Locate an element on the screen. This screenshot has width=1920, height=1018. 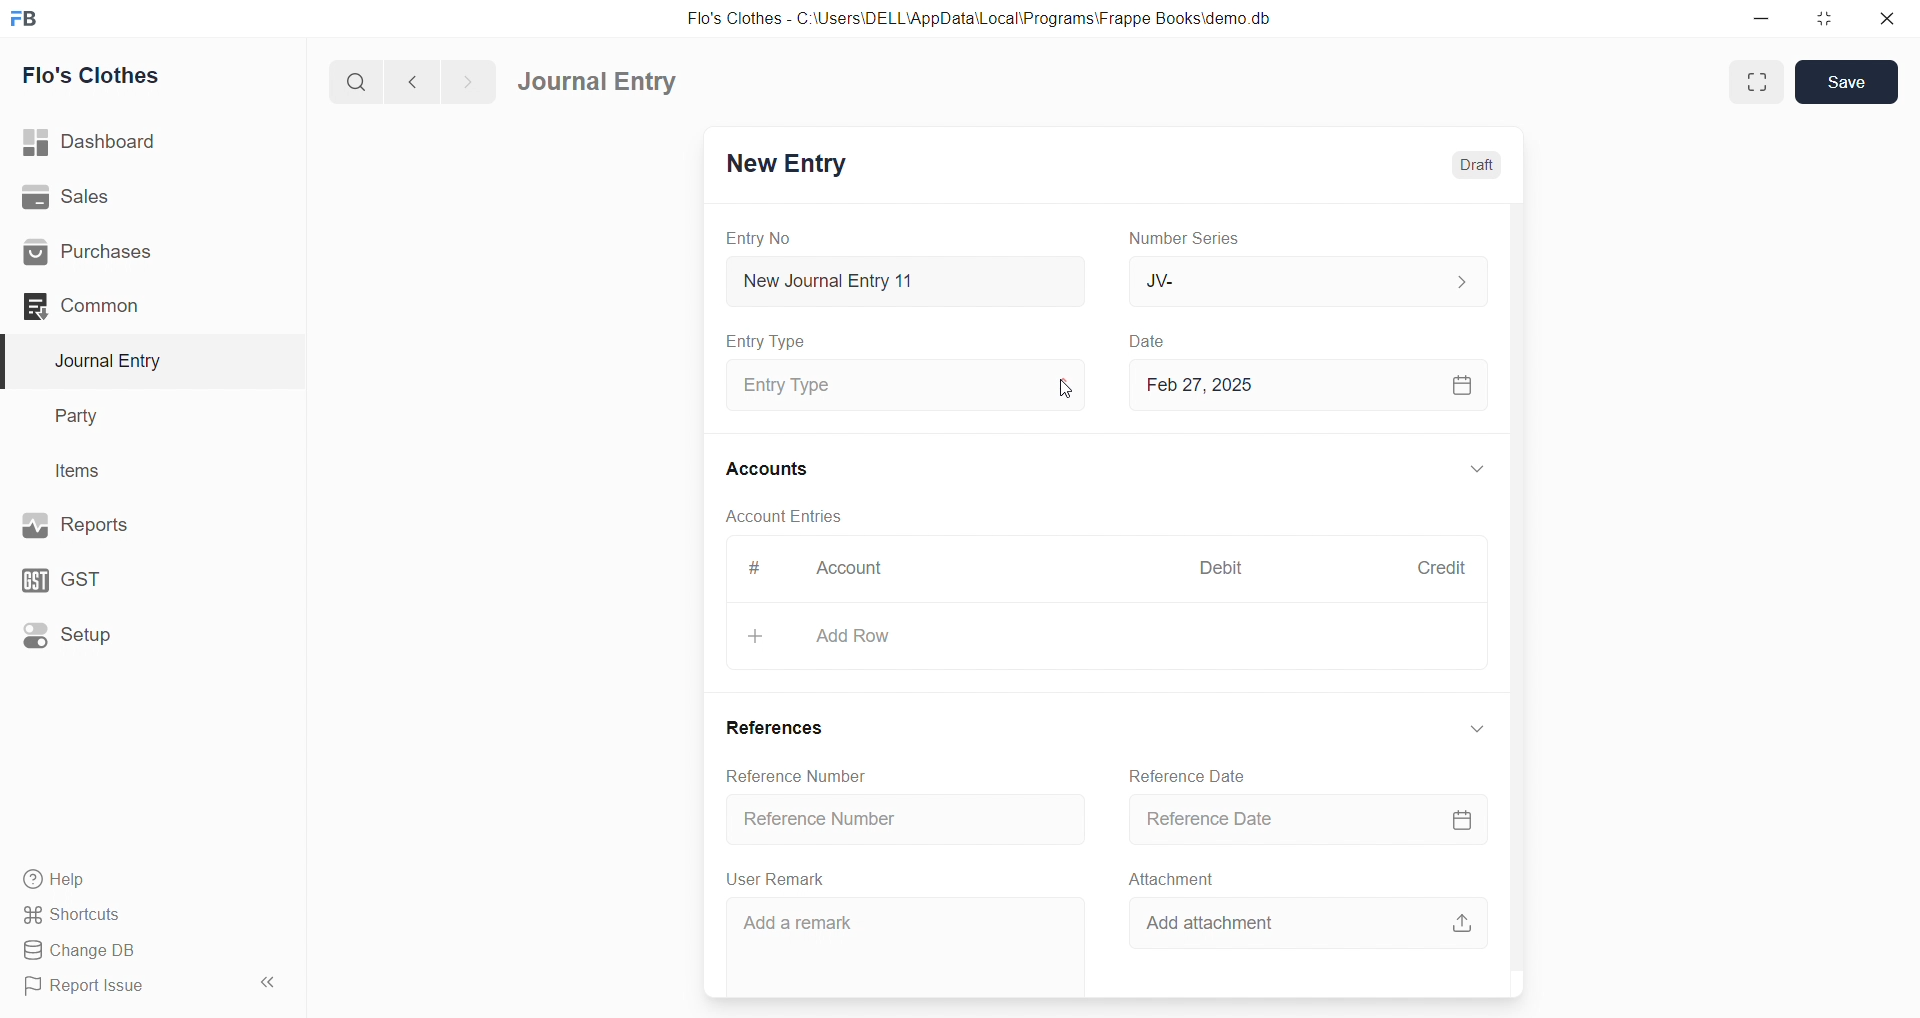
Shortcuts is located at coordinates (121, 916).